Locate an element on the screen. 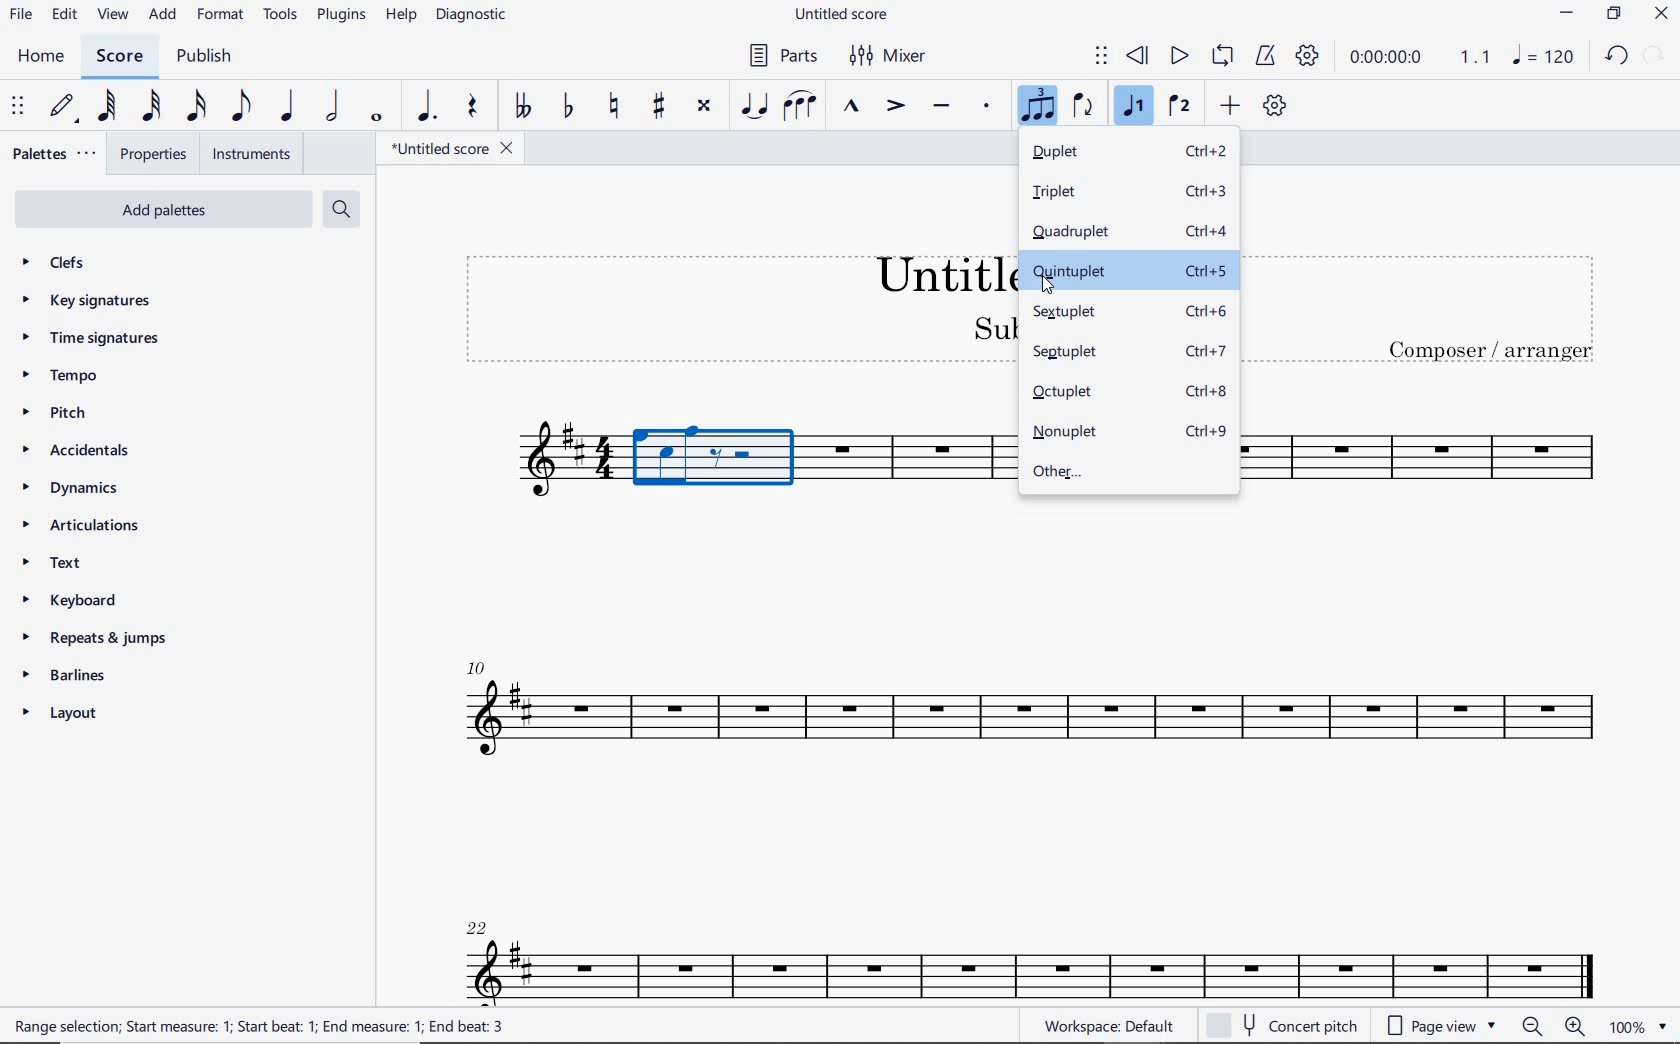  INSTRUMENT: TENOR SAXOPHONE is located at coordinates (1024, 776).